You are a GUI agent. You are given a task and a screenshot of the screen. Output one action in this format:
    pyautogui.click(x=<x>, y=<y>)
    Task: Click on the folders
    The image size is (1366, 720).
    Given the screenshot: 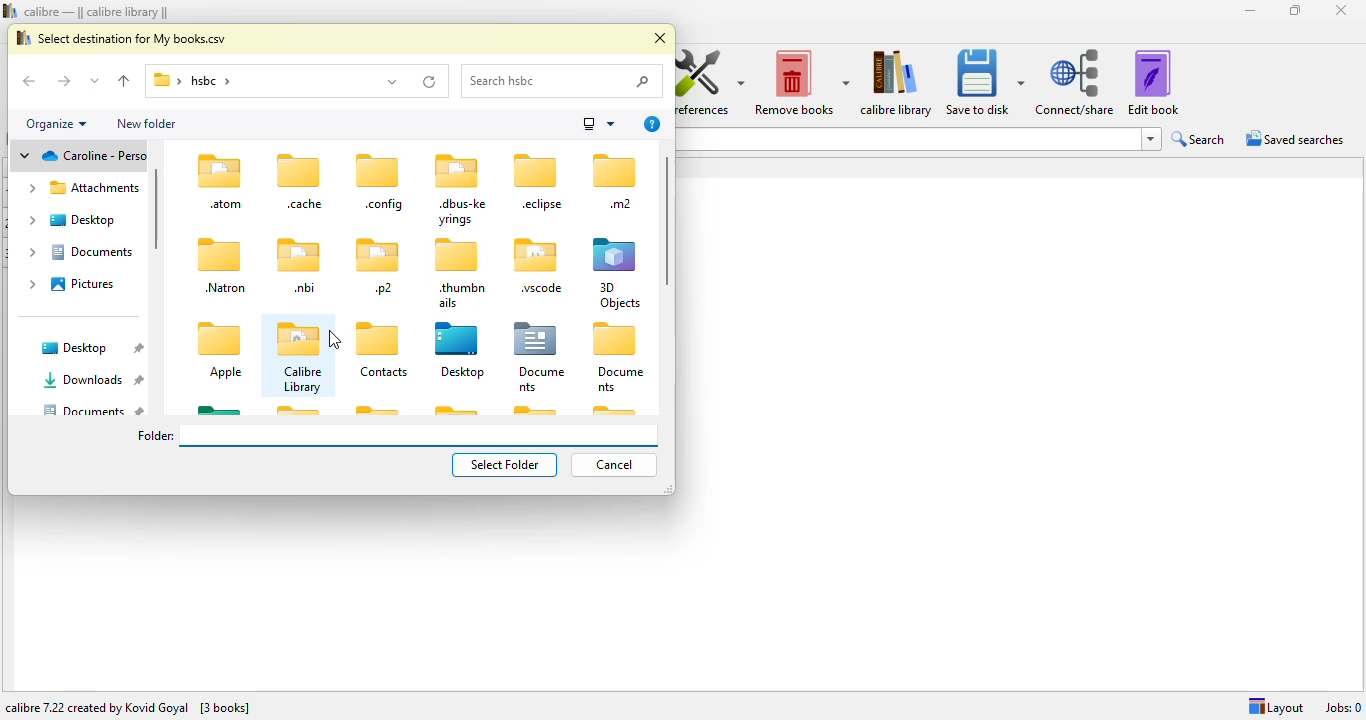 What is the action you would take?
    pyautogui.click(x=221, y=283)
    